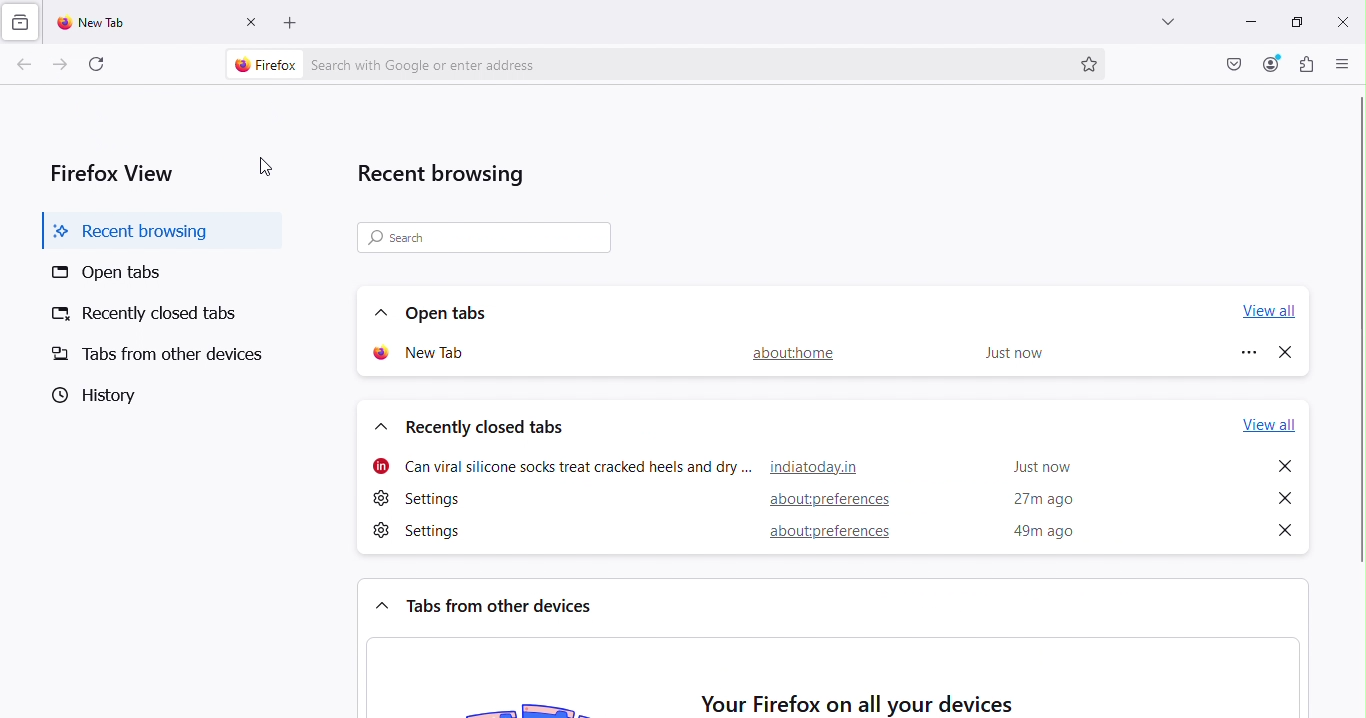  Describe the element at coordinates (1356, 242) in the screenshot. I see `vertical scroll bar` at that location.